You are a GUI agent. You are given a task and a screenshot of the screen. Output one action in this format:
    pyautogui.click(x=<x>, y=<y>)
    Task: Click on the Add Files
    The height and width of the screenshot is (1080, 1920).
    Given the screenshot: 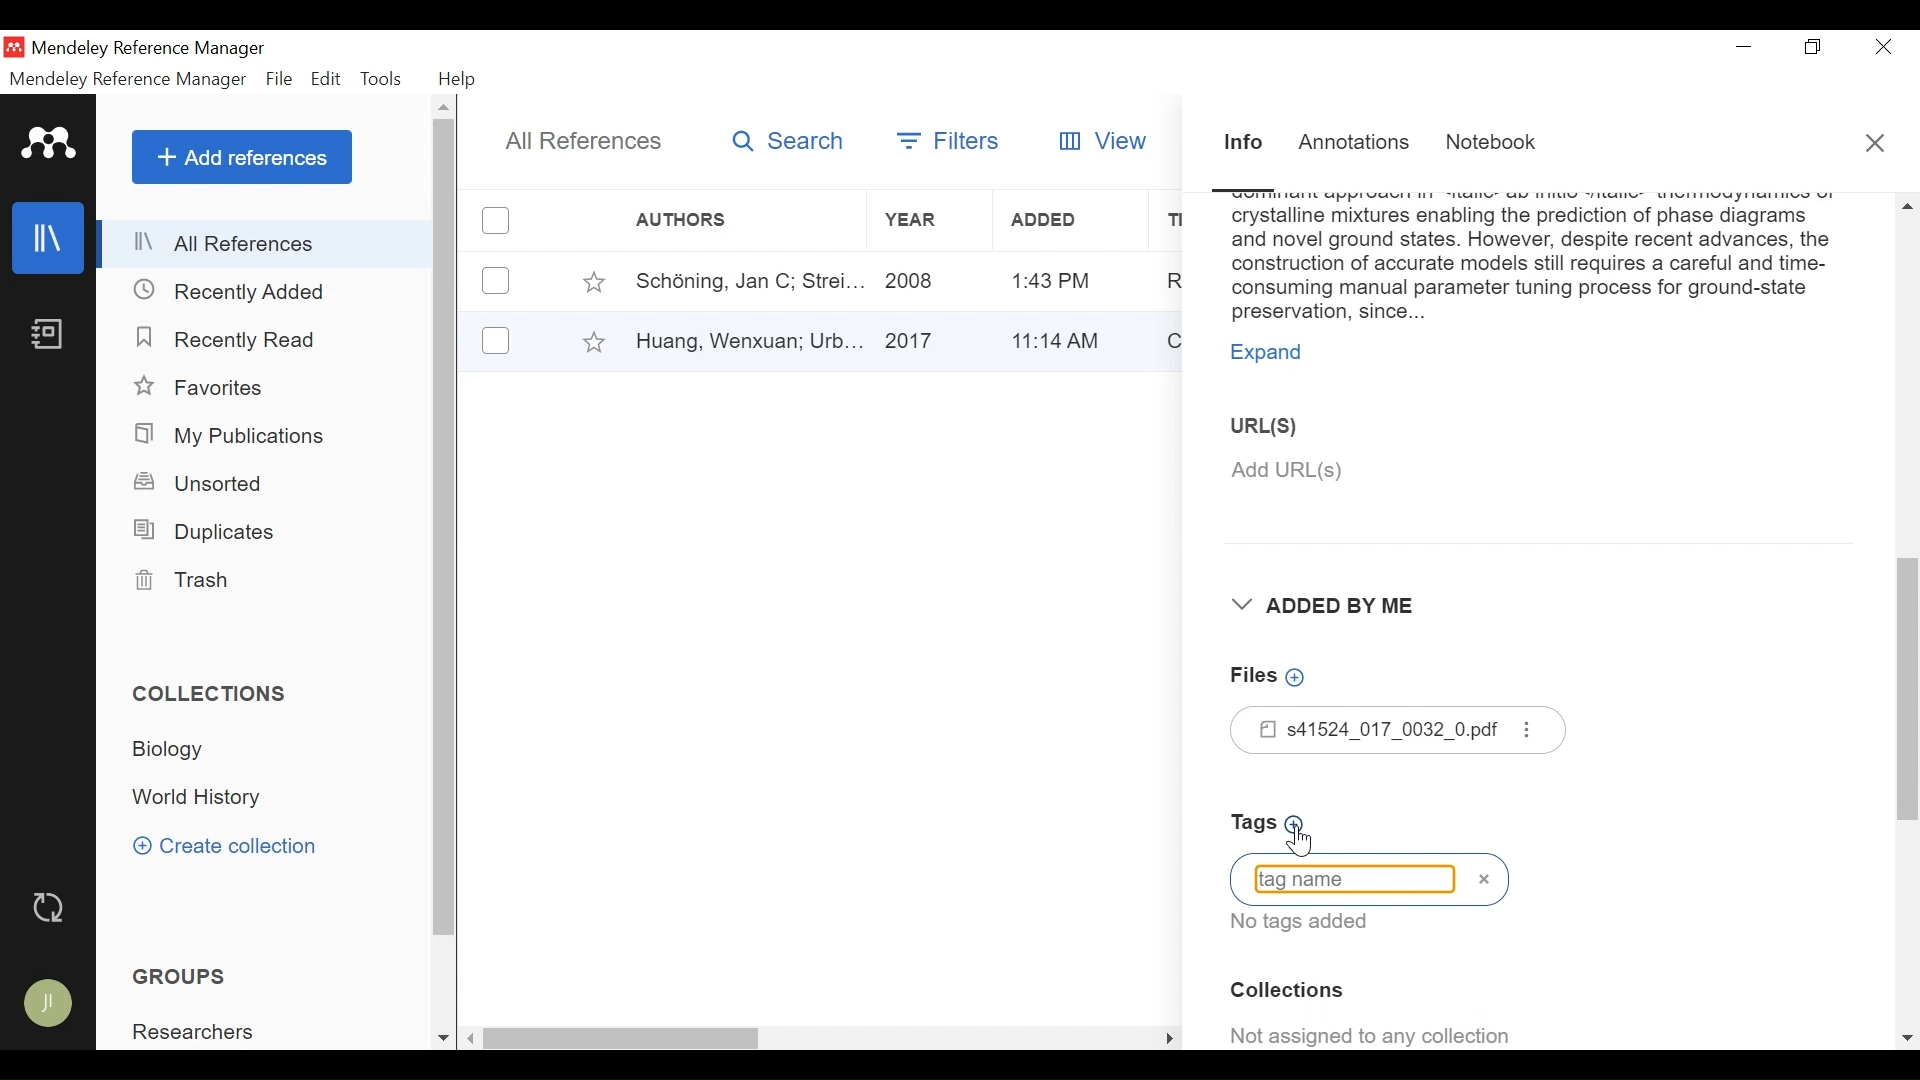 What is the action you would take?
    pyautogui.click(x=1271, y=676)
    